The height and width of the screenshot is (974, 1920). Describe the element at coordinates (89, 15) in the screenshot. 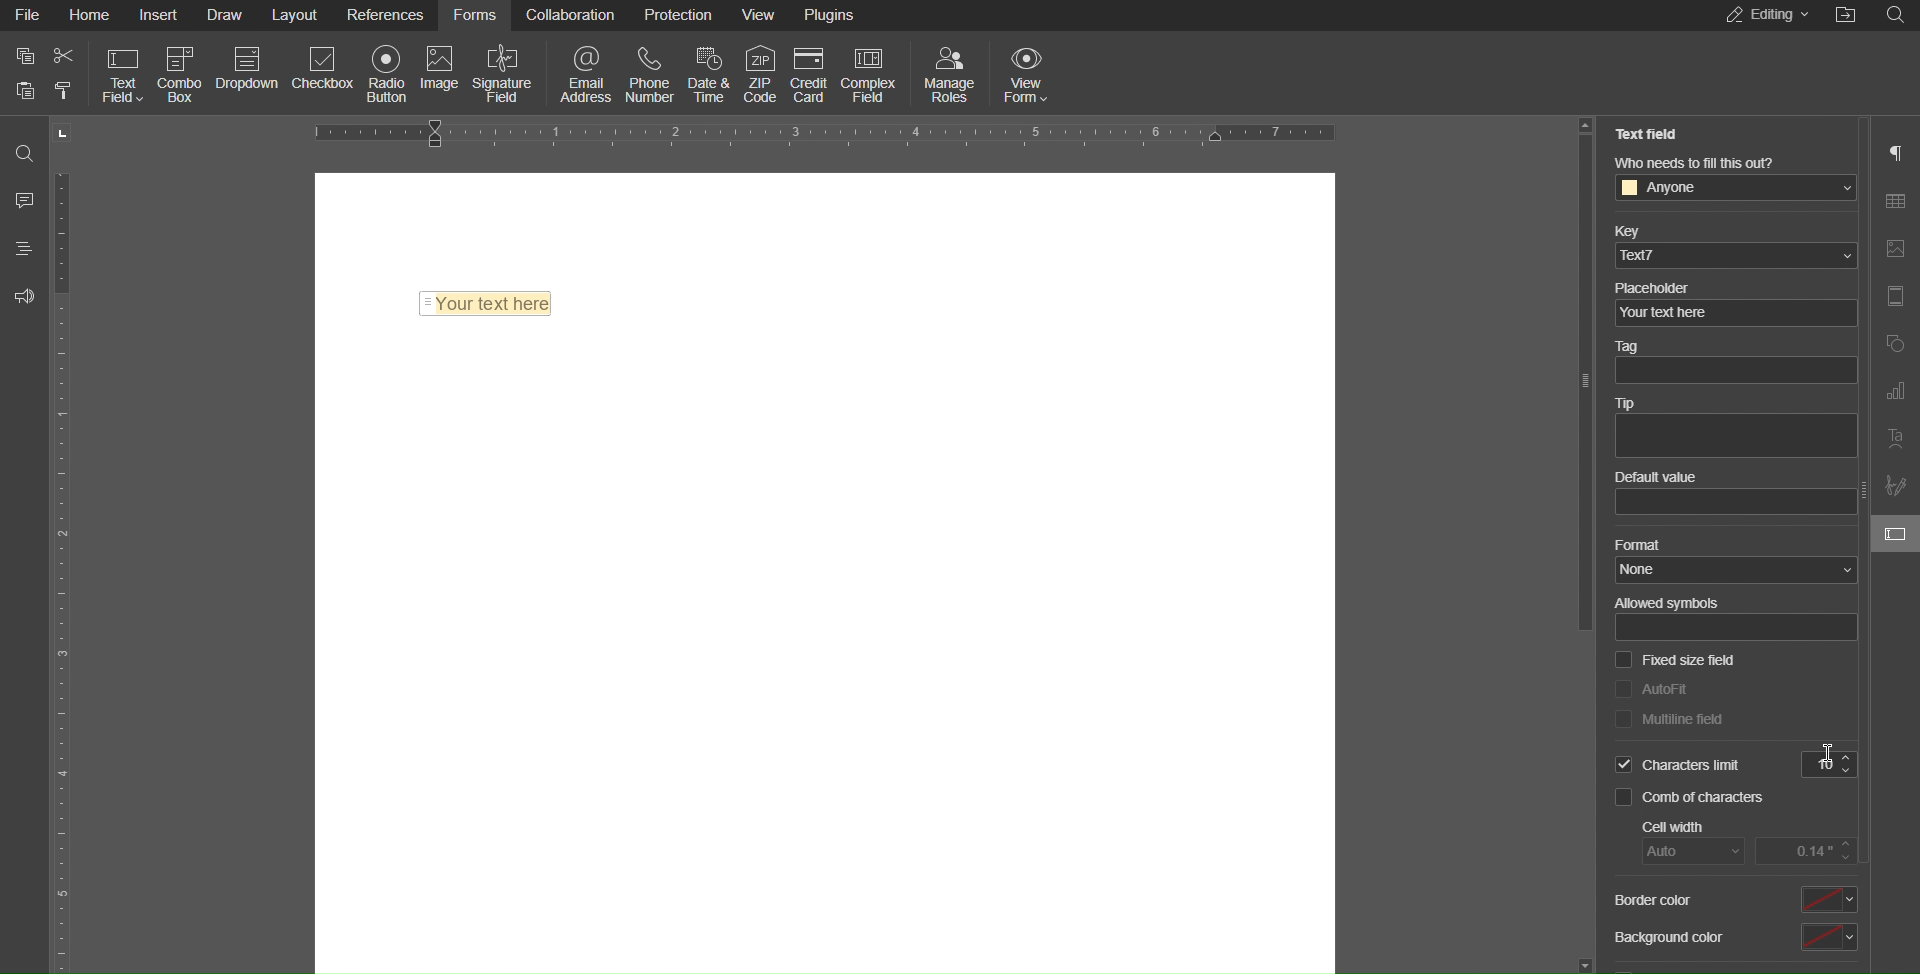

I see `Home` at that location.